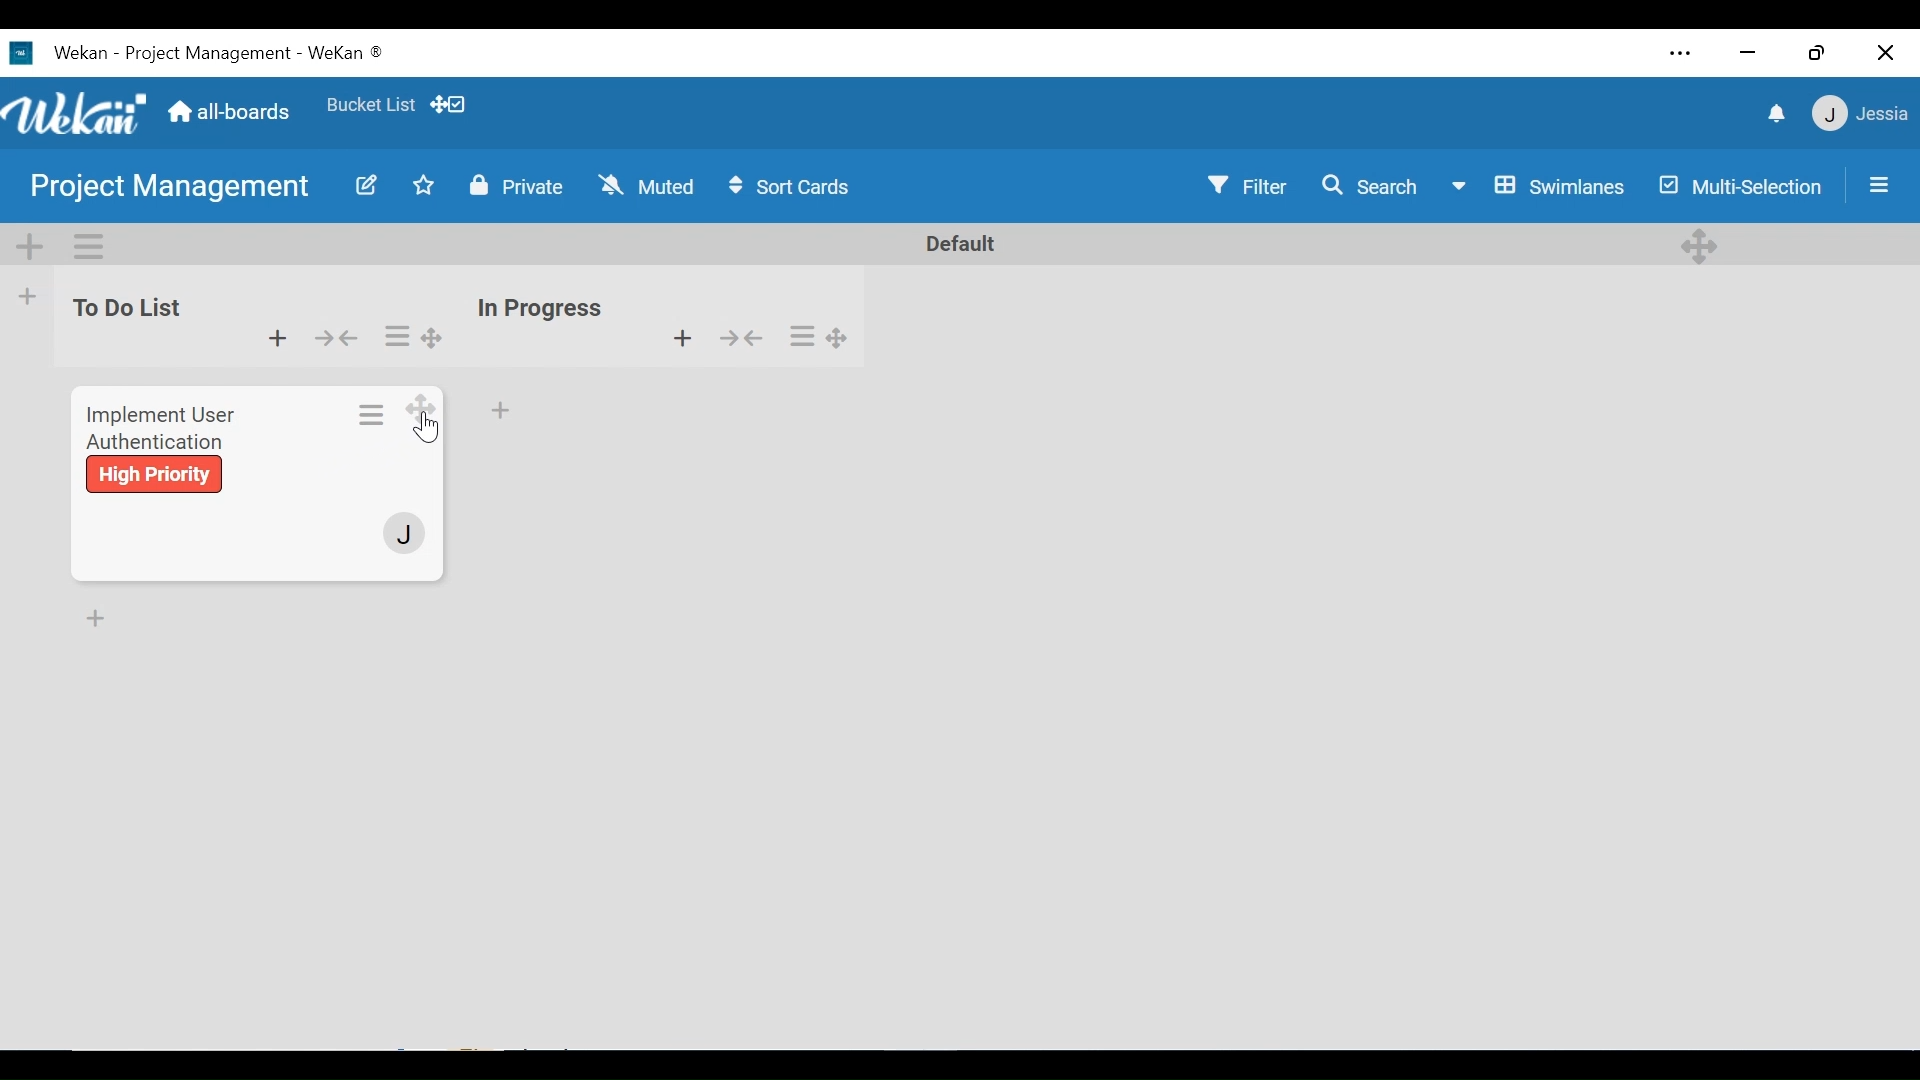  Describe the element at coordinates (79, 113) in the screenshot. I see `Wekan logo` at that location.